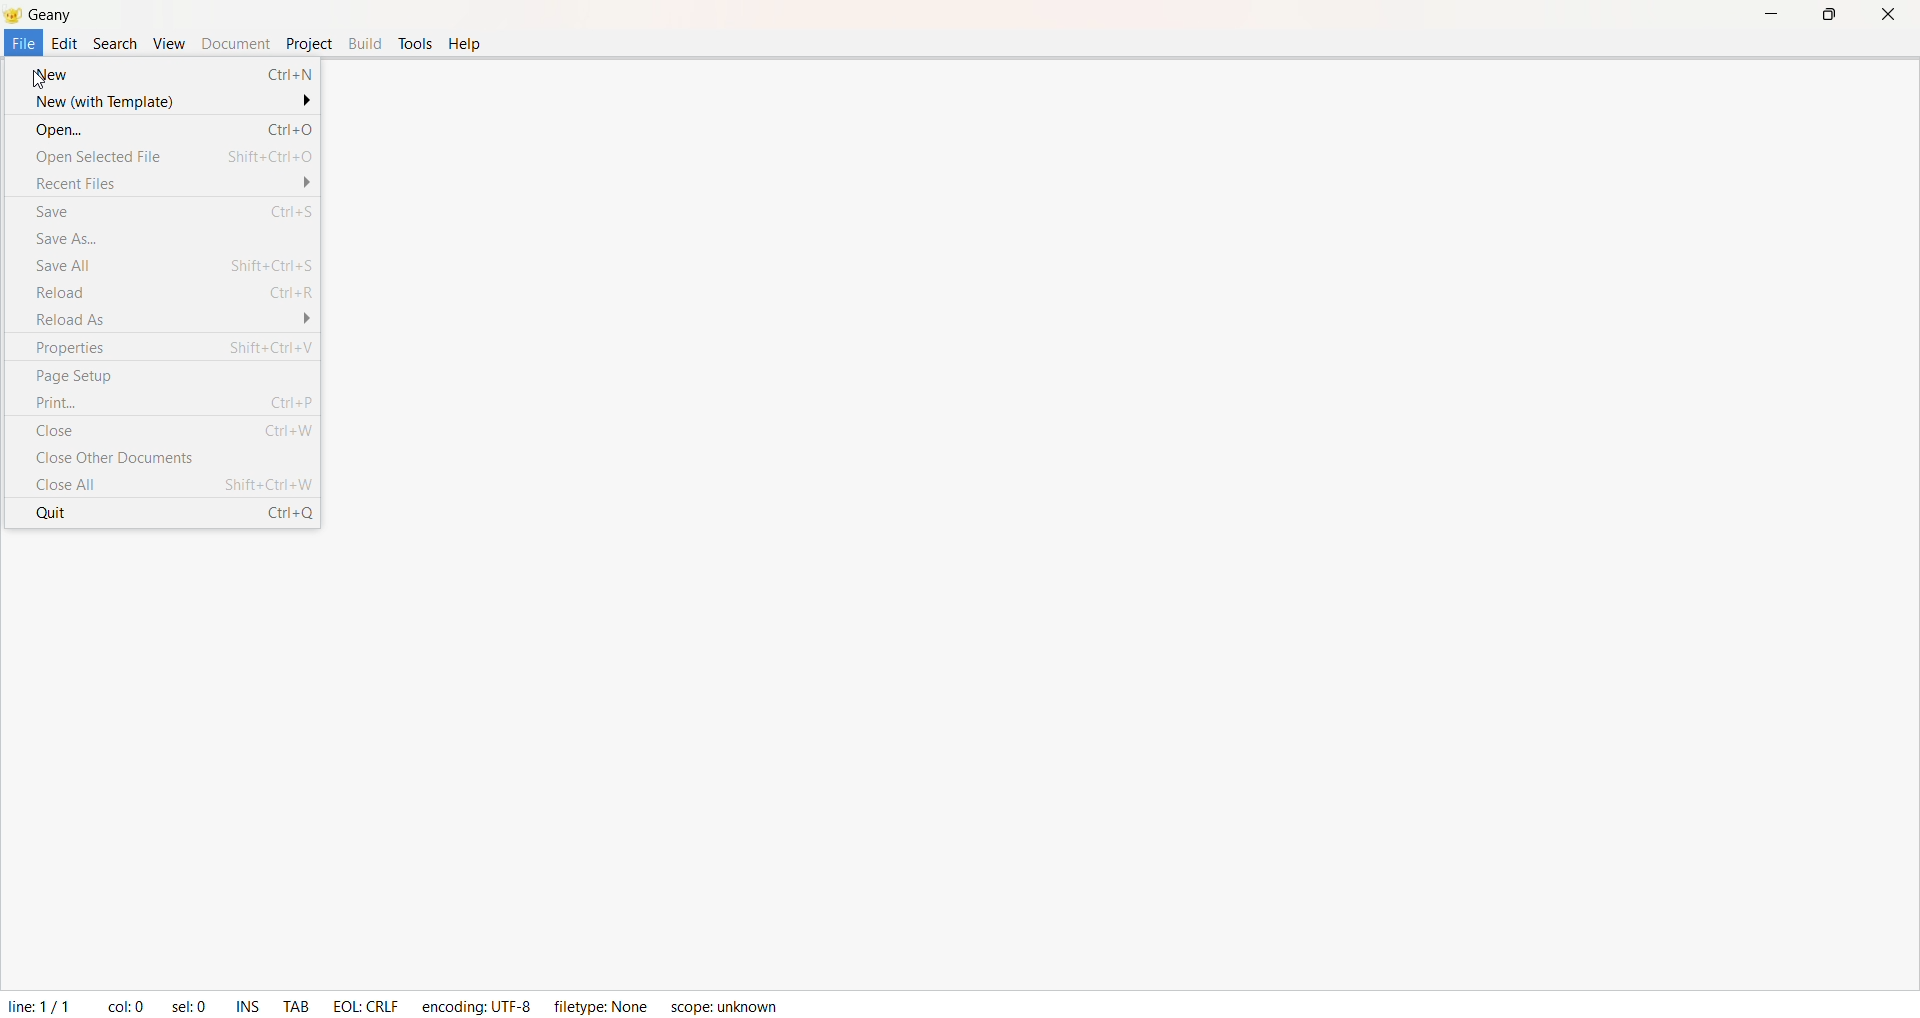 This screenshot has width=1920, height=1018. What do you see at coordinates (190, 998) in the screenshot?
I see `sel: 0` at bounding box center [190, 998].